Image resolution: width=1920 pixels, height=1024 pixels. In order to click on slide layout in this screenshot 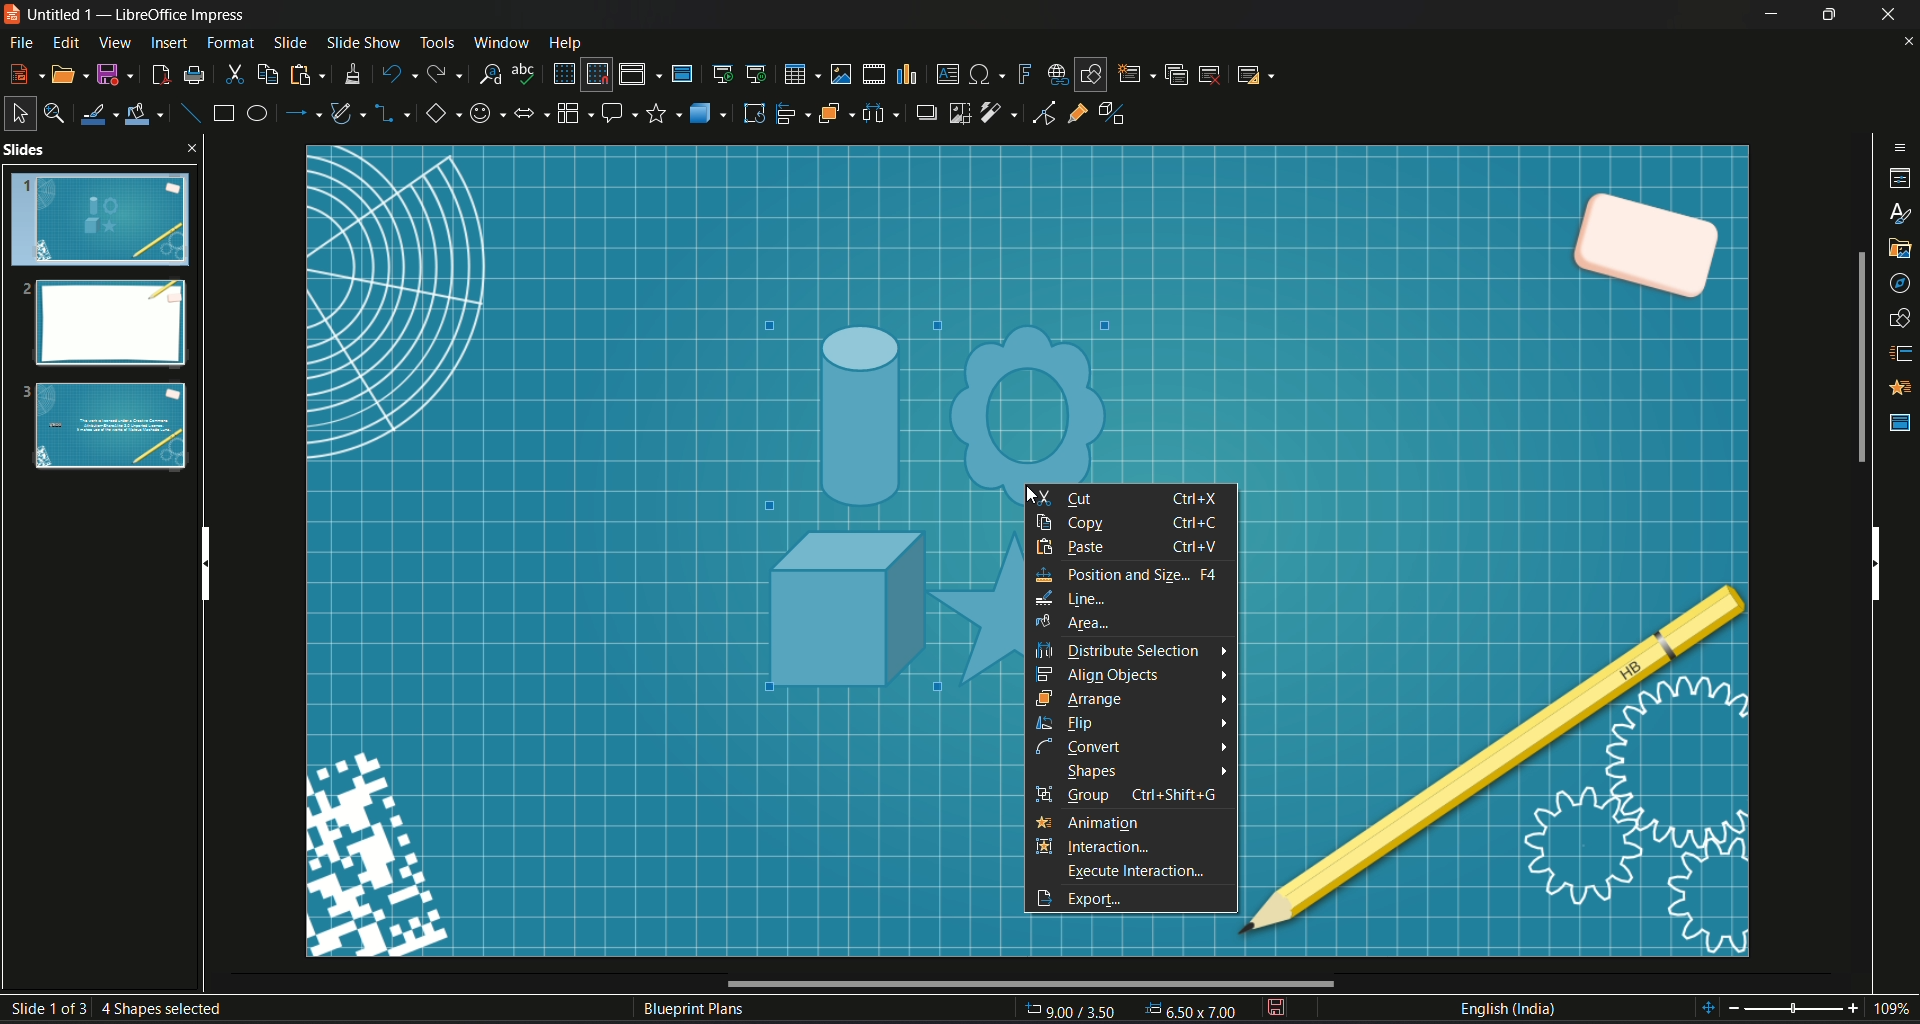, I will do `click(1253, 74)`.